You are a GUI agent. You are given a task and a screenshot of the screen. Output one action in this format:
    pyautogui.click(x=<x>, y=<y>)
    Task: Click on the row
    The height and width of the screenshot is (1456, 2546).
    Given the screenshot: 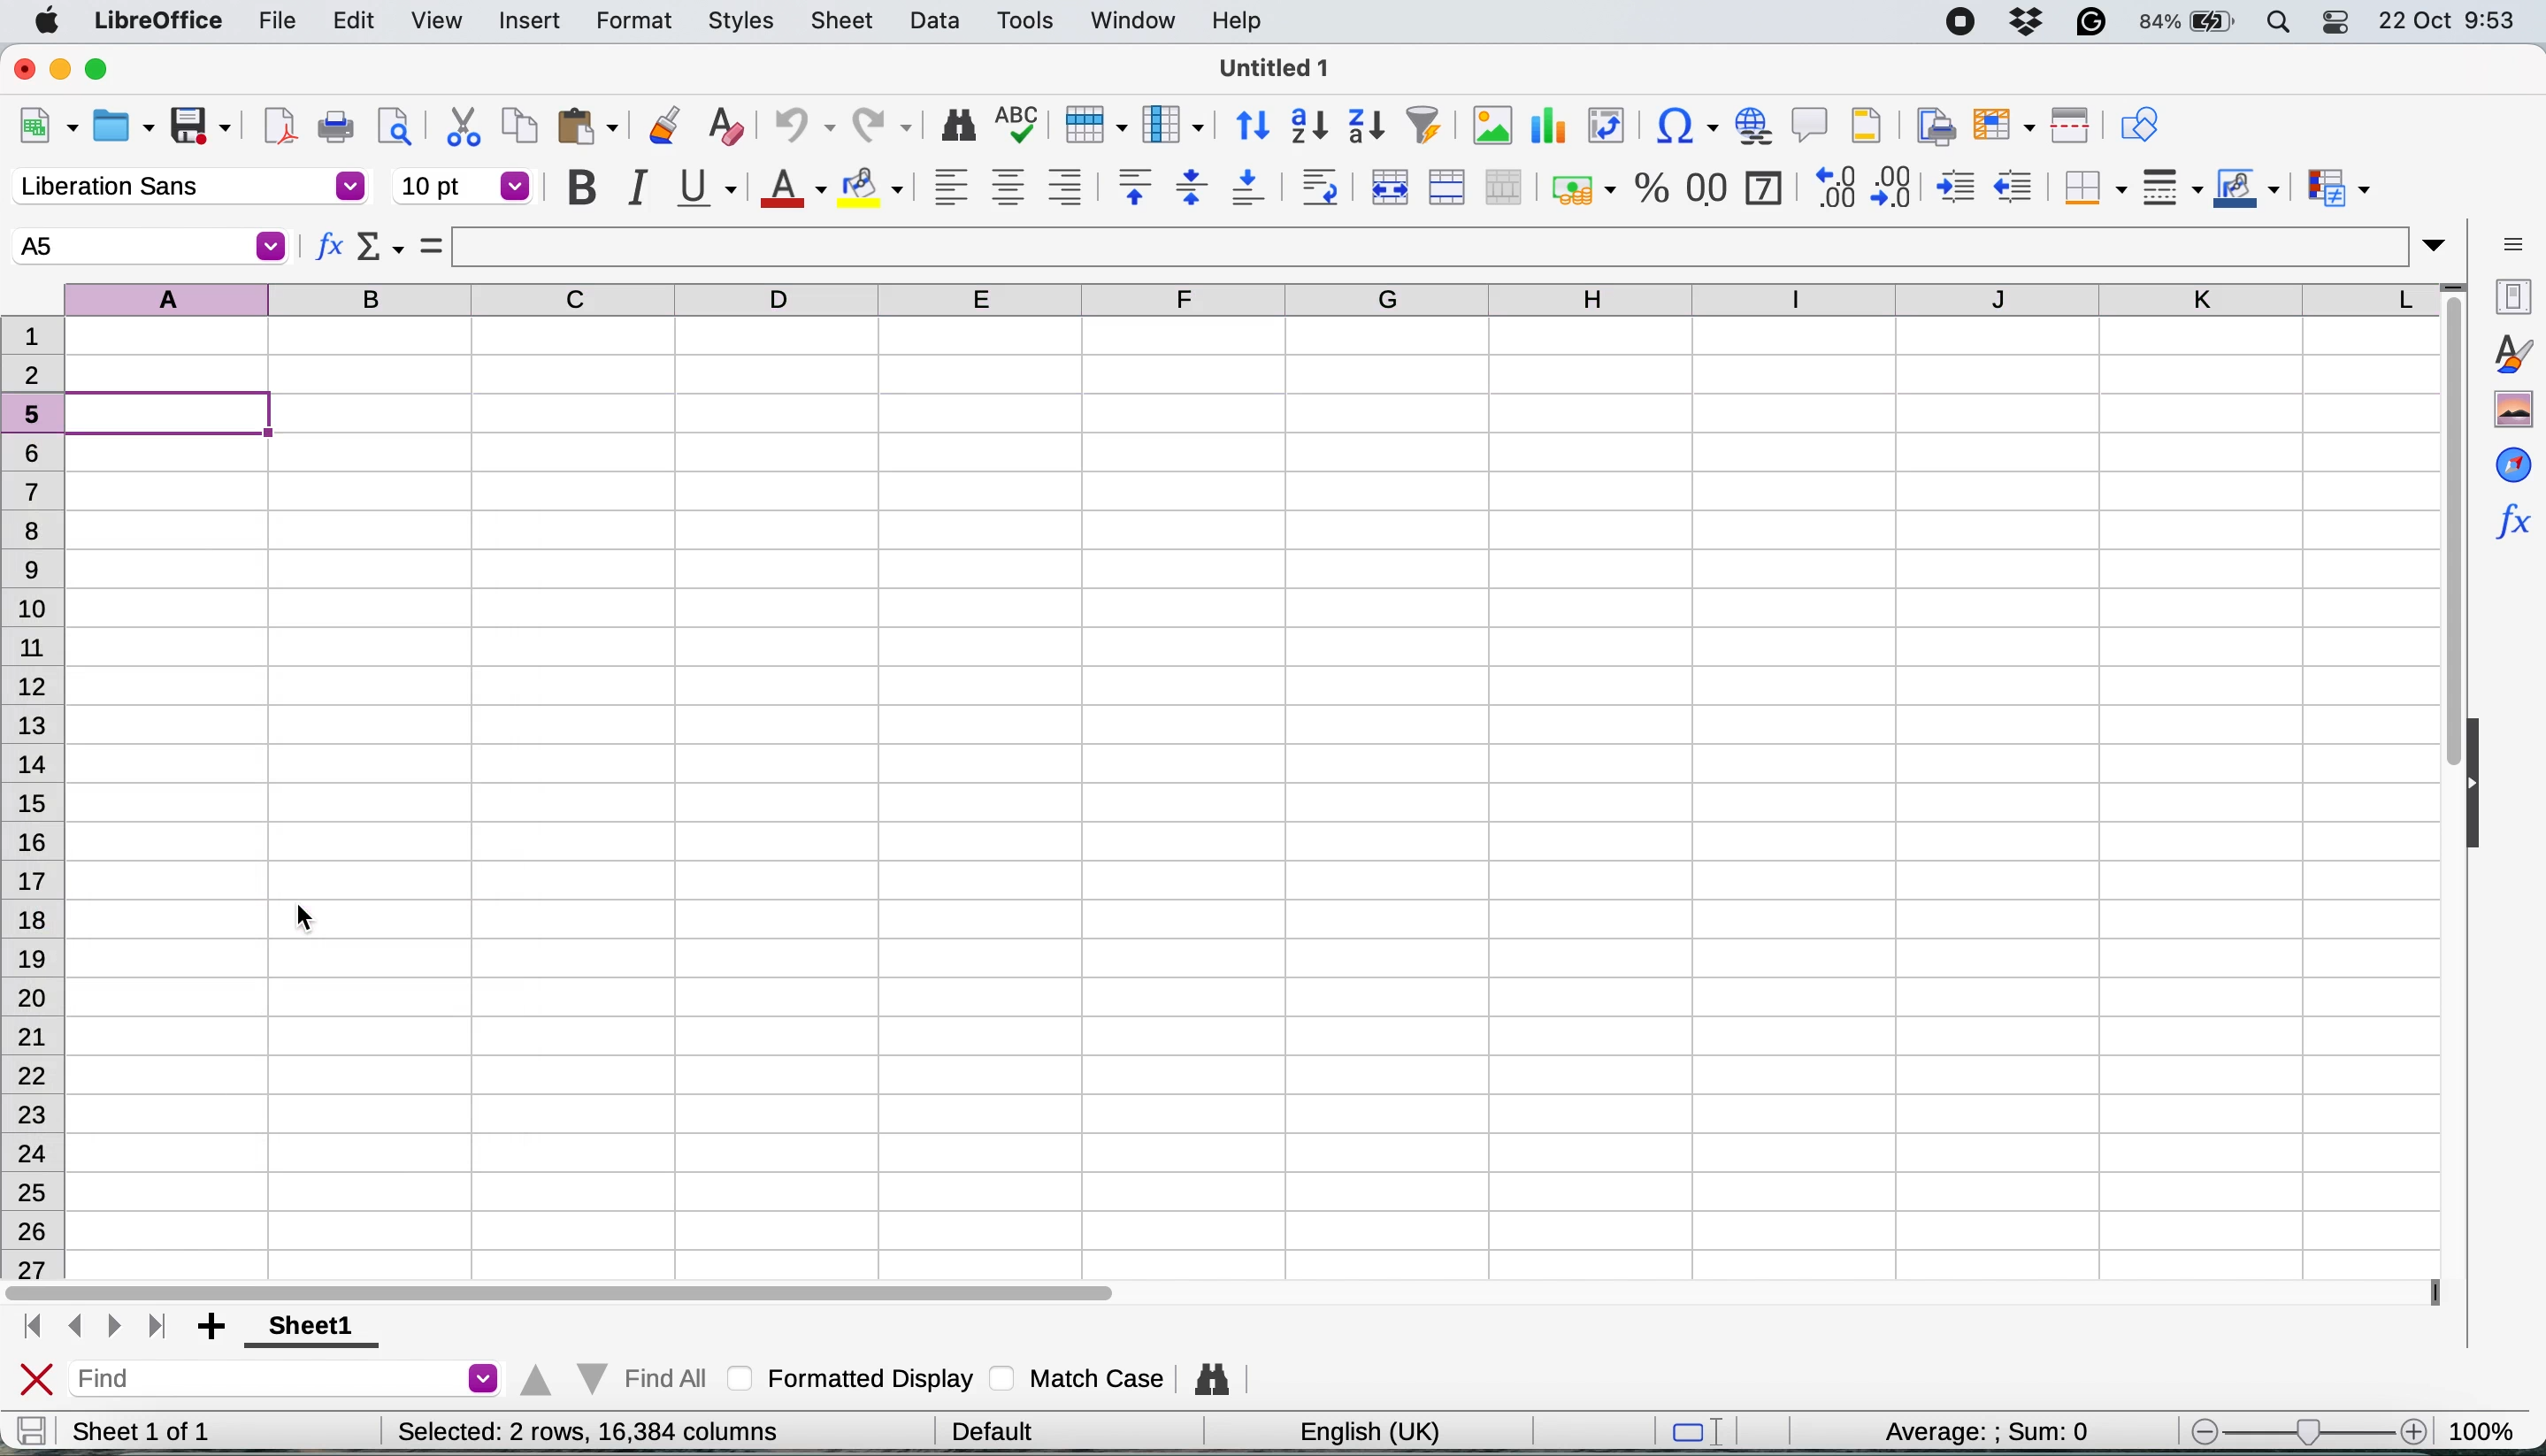 What is the action you would take?
    pyautogui.click(x=1091, y=123)
    